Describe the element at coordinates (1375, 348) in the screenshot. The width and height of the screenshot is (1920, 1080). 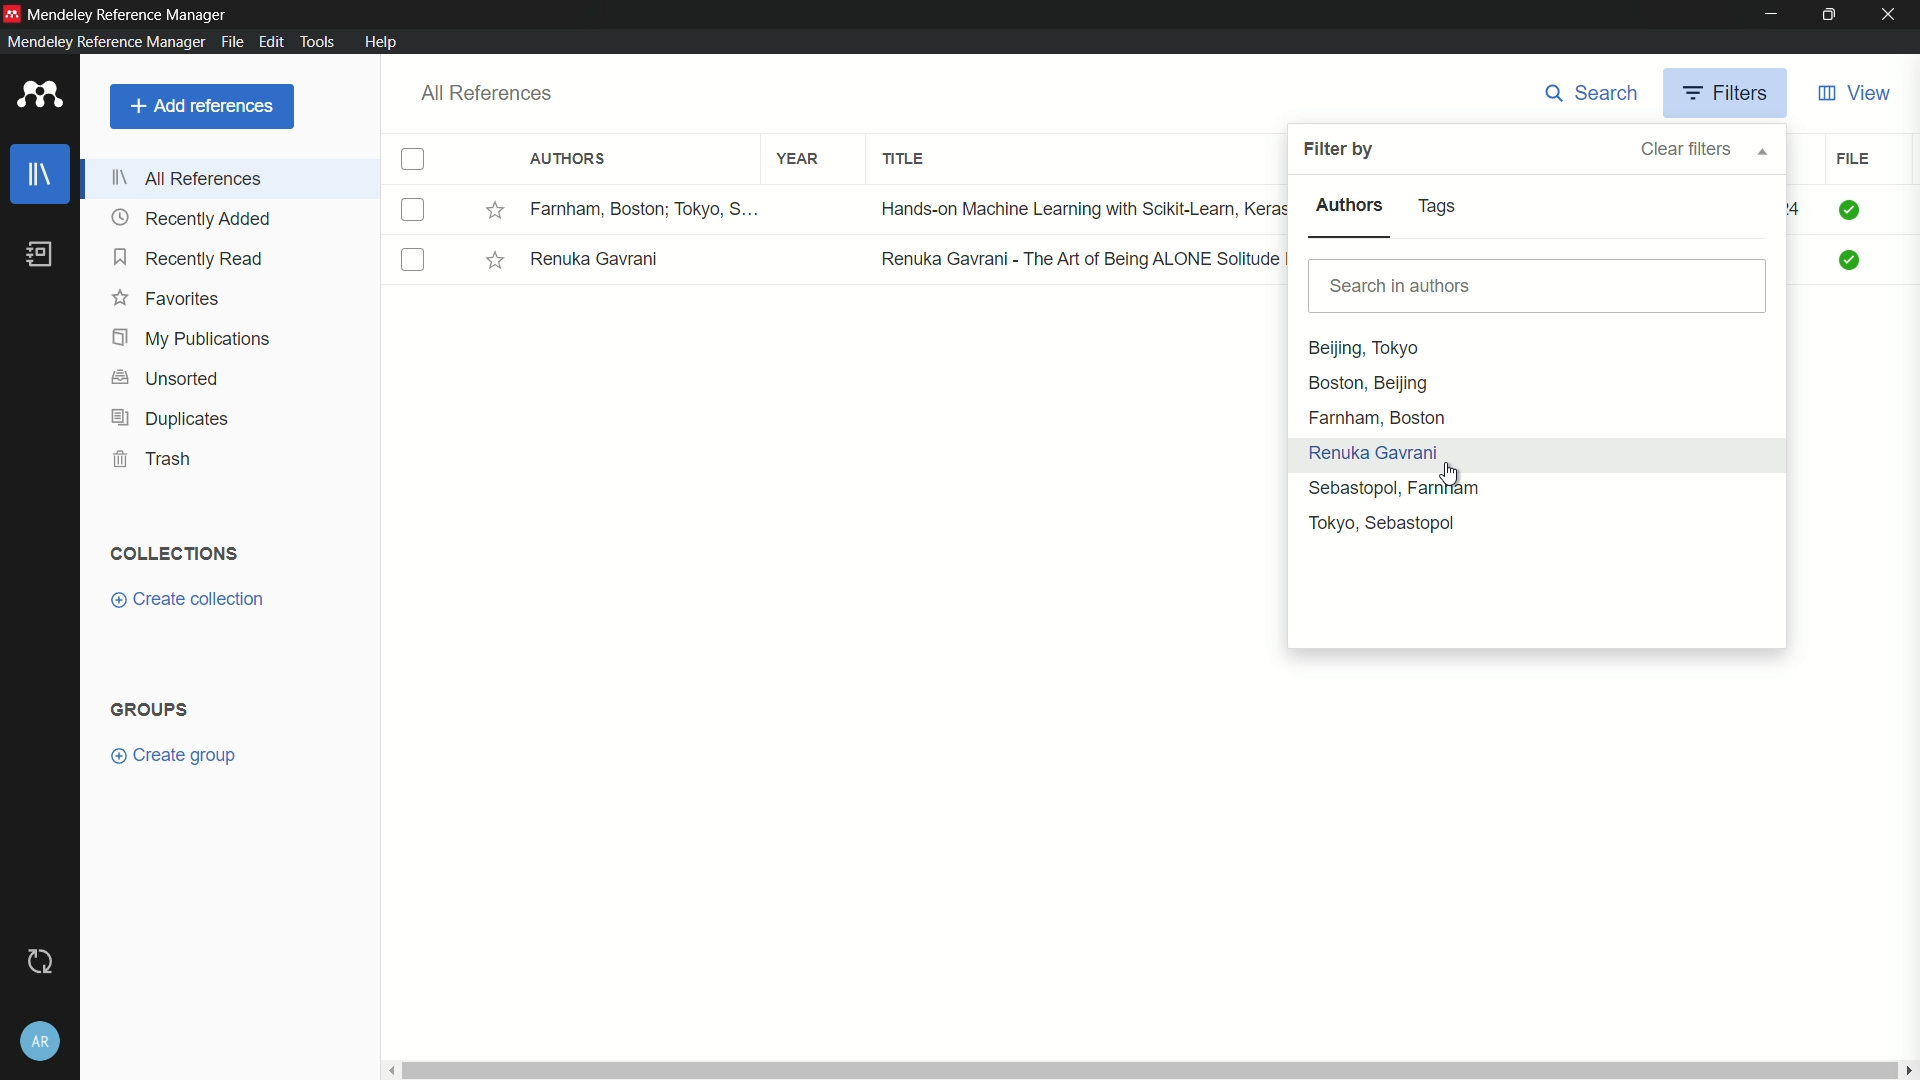
I see `Beijing, Tokyo` at that location.